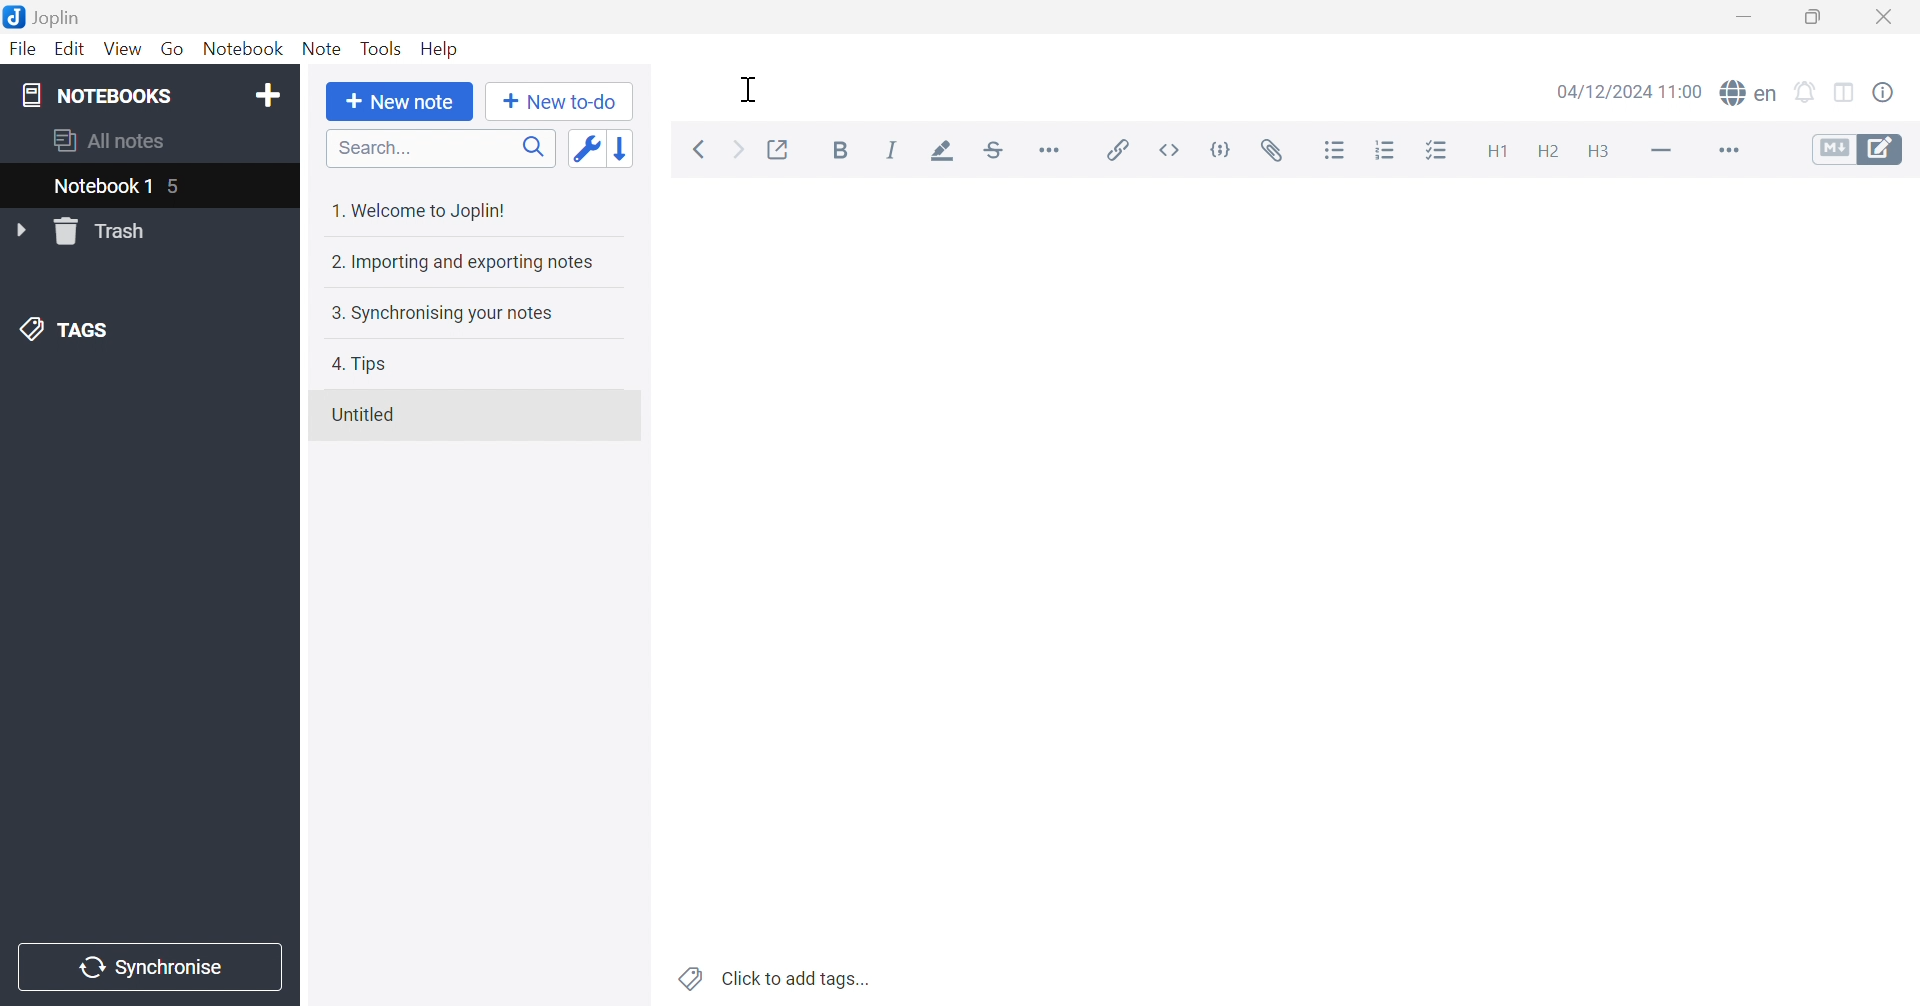 This screenshot has width=1920, height=1006. What do you see at coordinates (1279, 152) in the screenshot?
I see `Attach file` at bounding box center [1279, 152].